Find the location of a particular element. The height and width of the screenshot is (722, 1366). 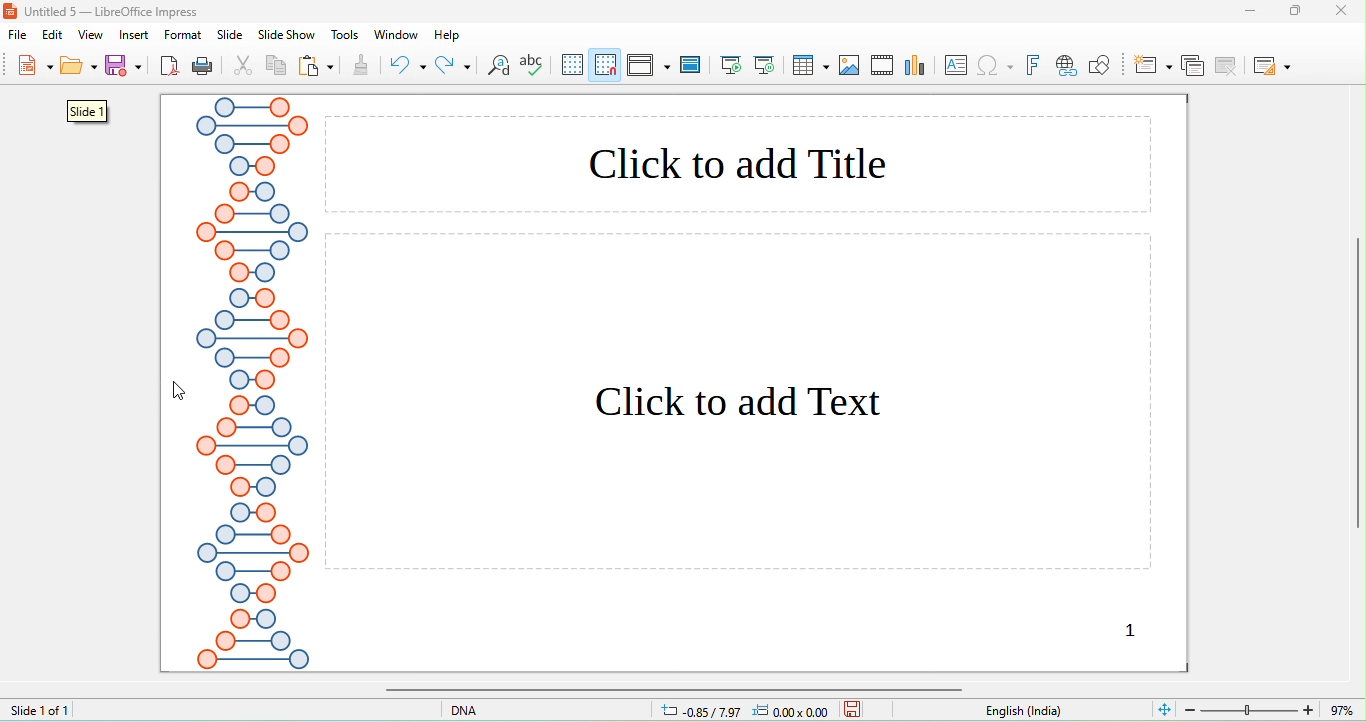

paste is located at coordinates (317, 67).